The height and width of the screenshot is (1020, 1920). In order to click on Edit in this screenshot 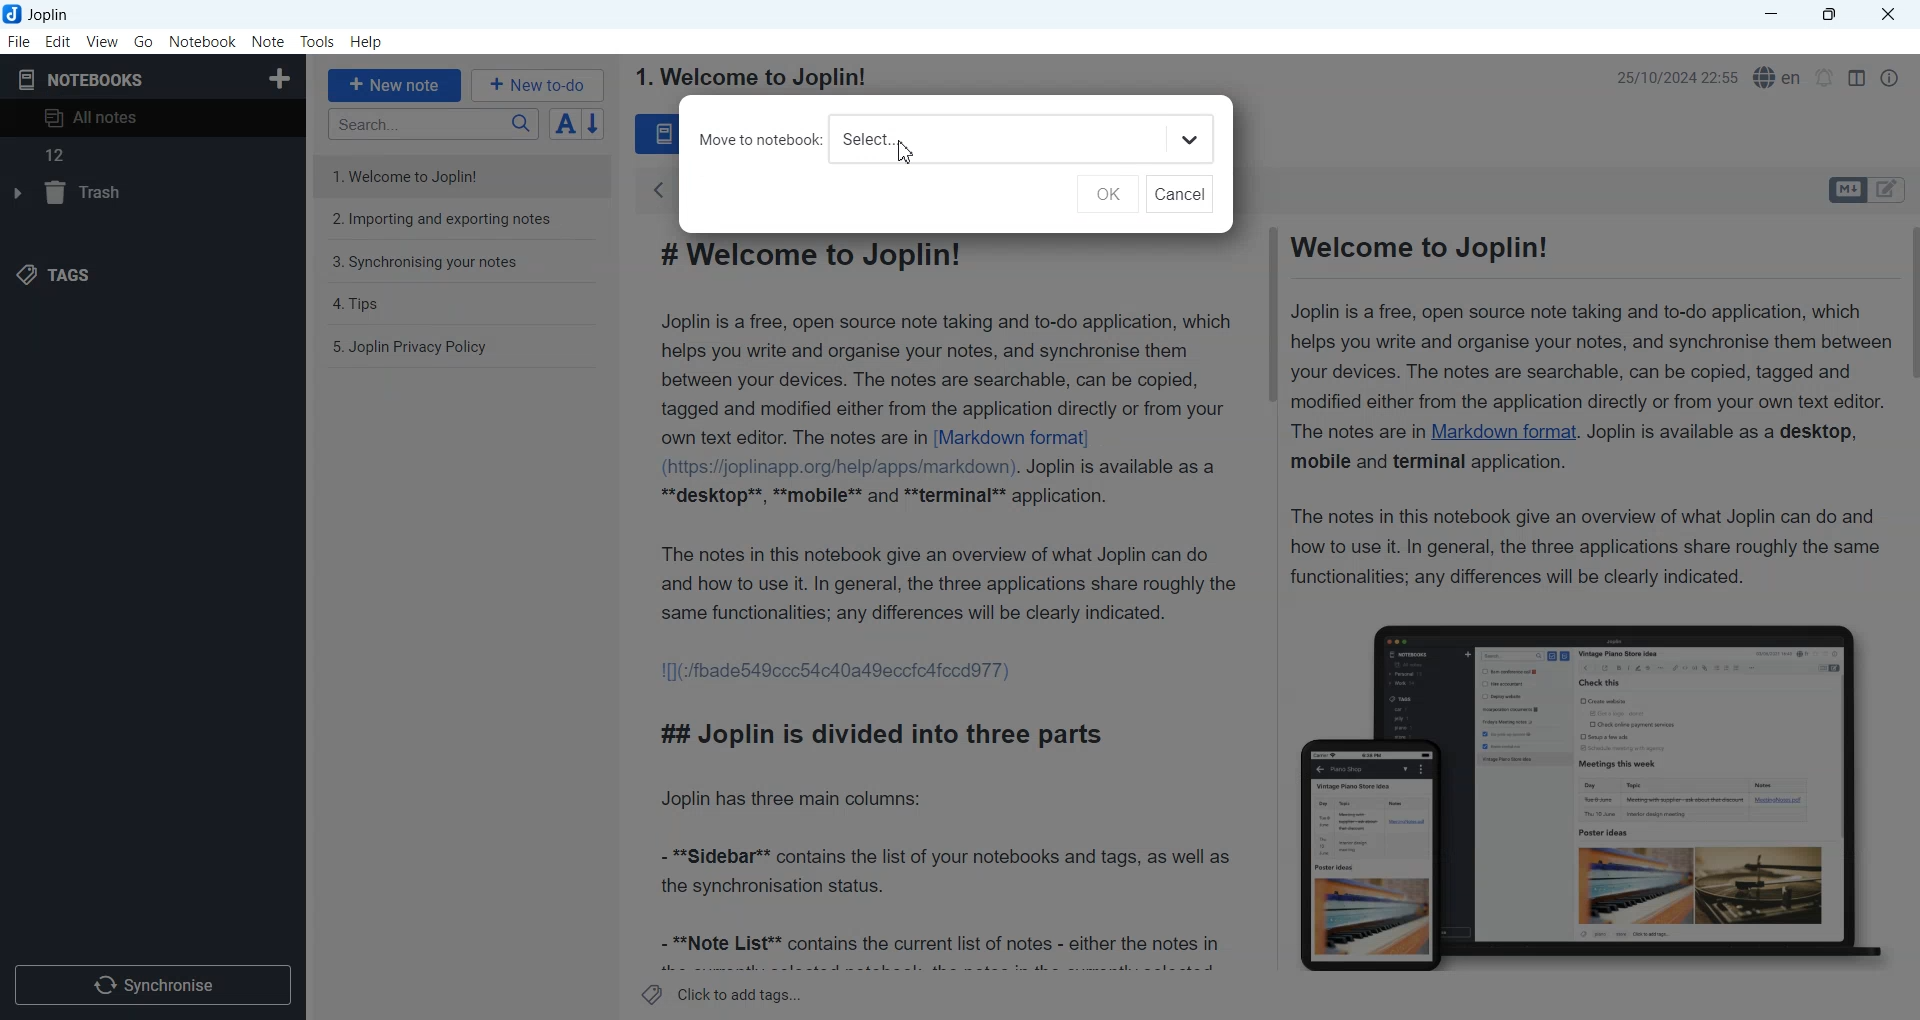, I will do `click(58, 41)`.